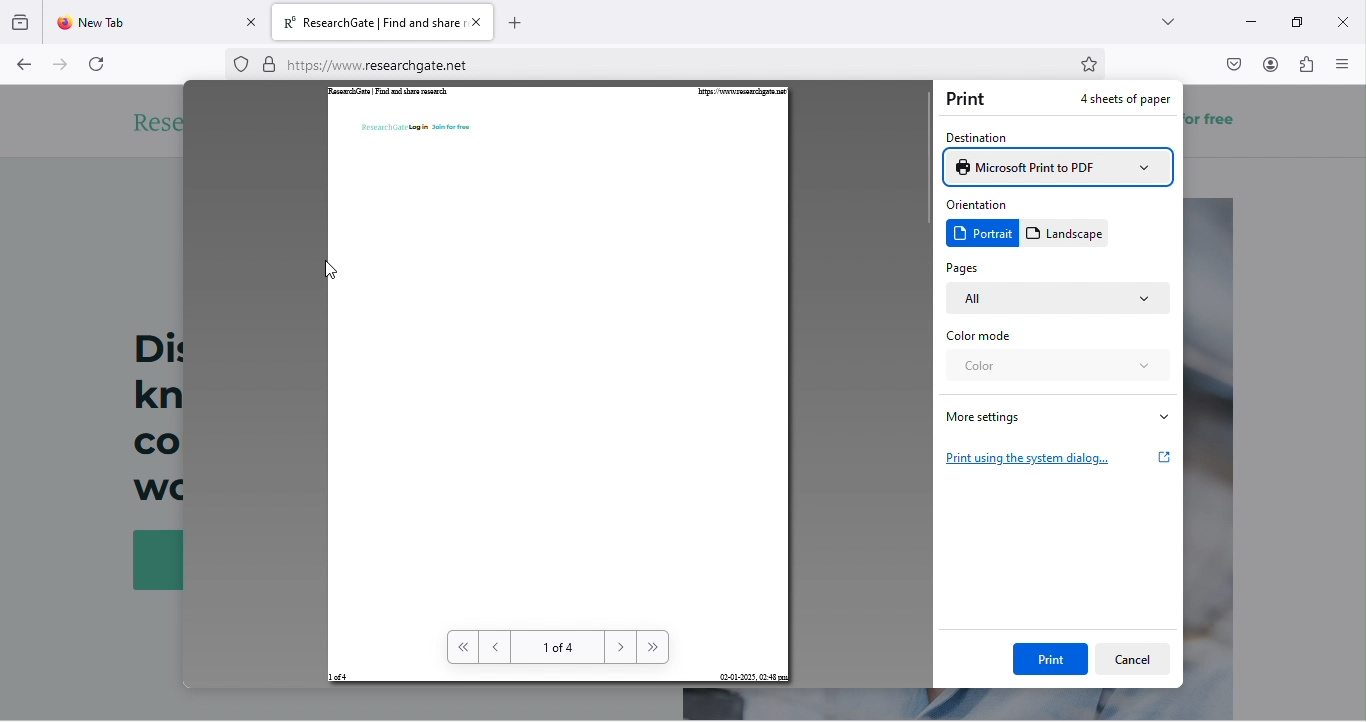  I want to click on cancel, so click(1133, 657).